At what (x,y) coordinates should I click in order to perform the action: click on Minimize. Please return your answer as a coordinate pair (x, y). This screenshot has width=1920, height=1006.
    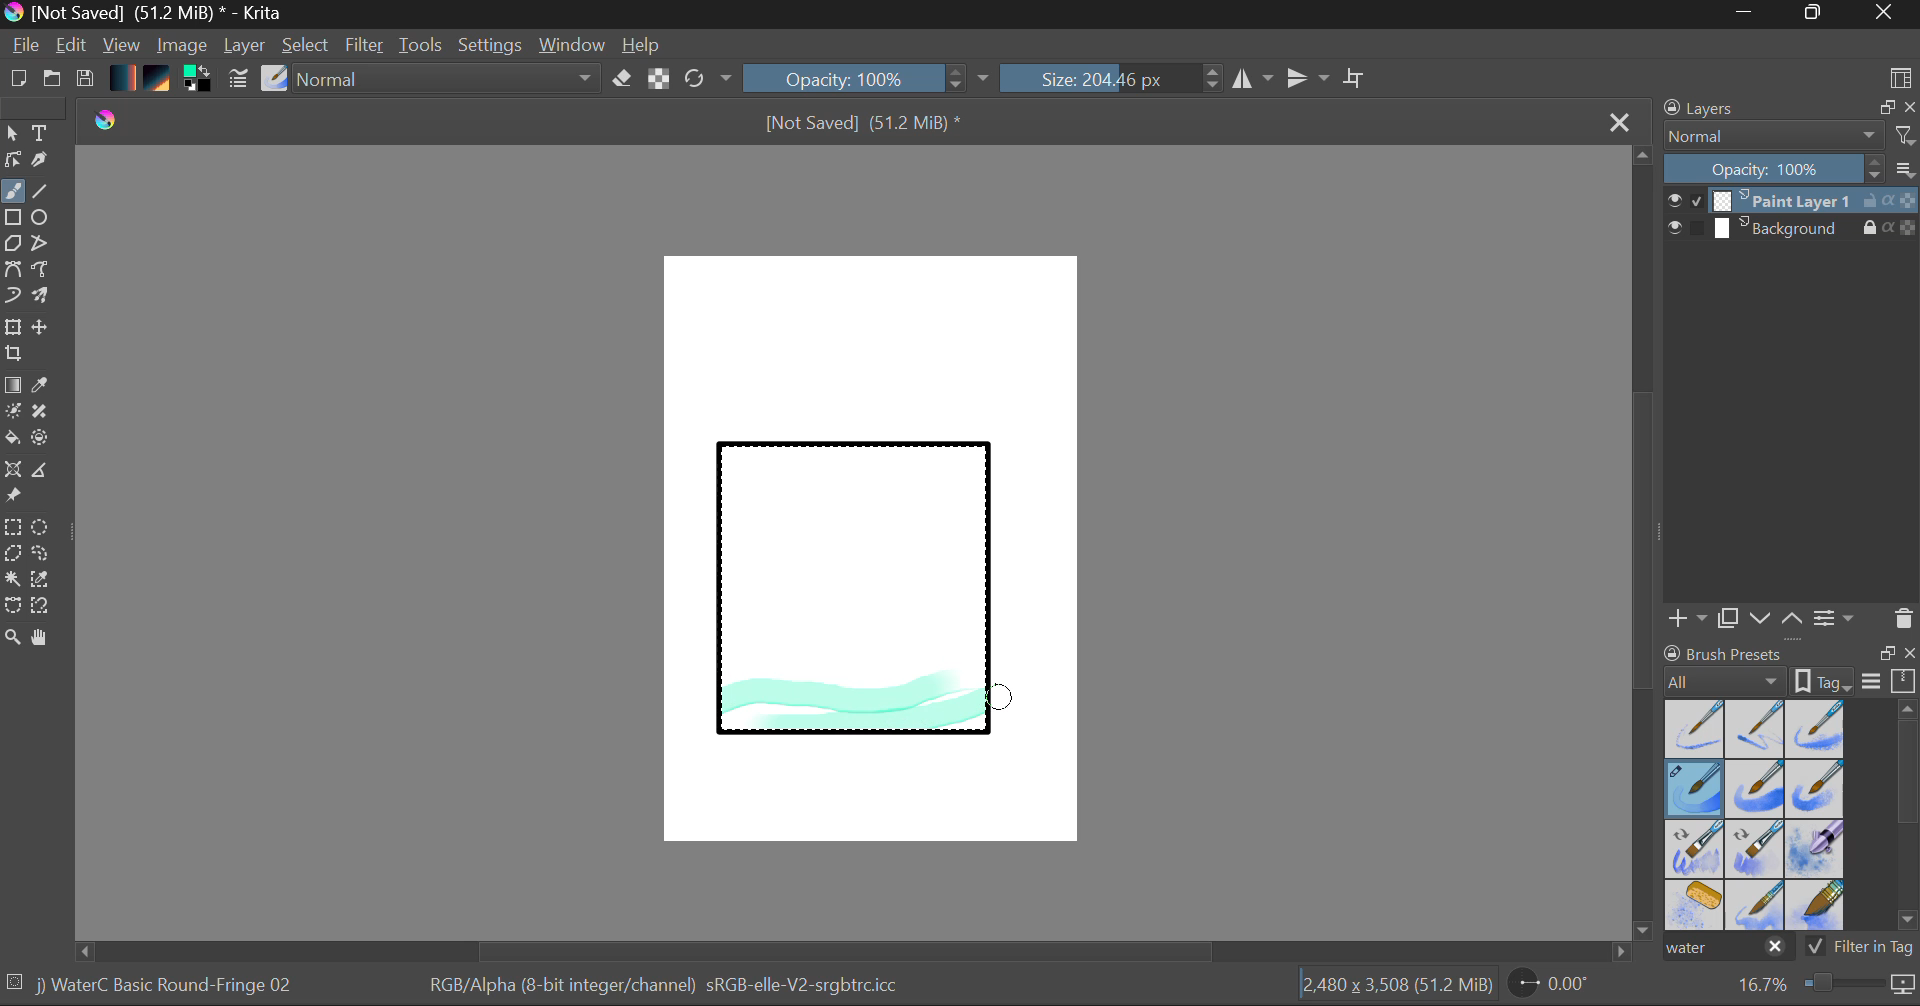
    Looking at the image, I should click on (1817, 14).